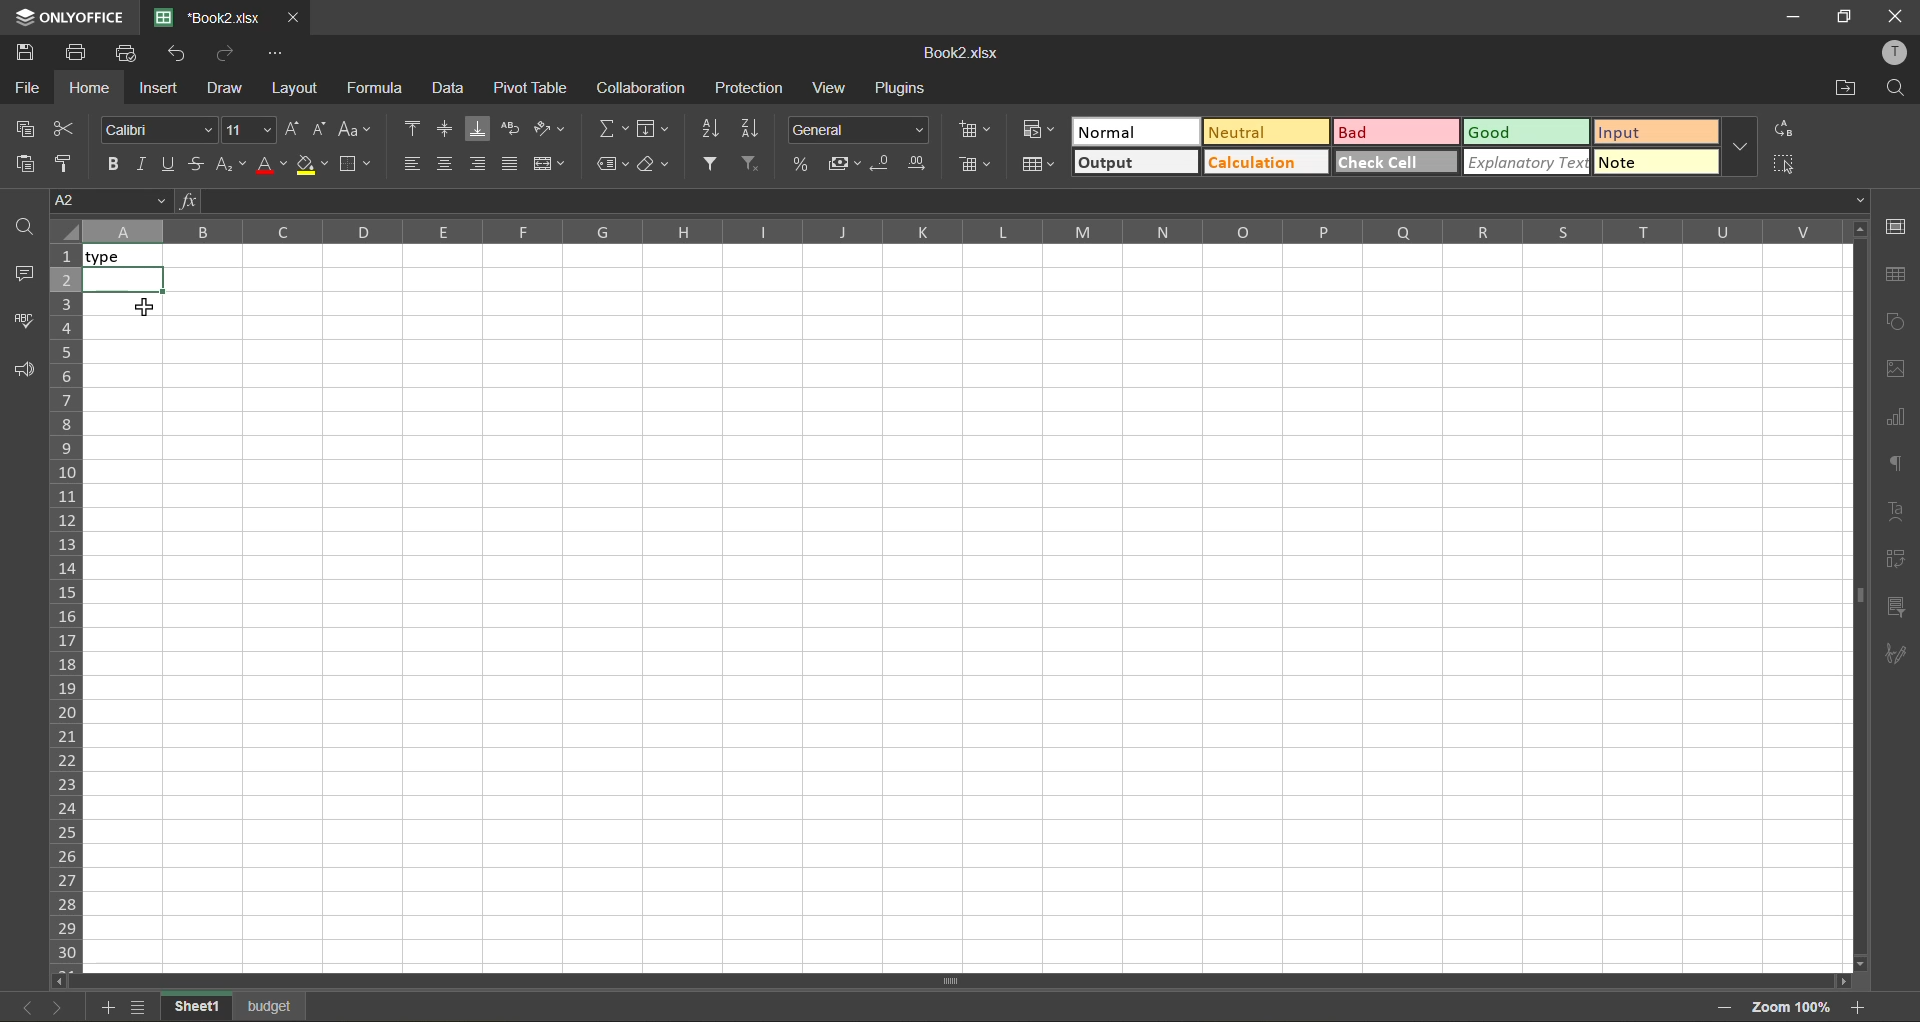 This screenshot has width=1920, height=1022. I want to click on summation, so click(610, 129).